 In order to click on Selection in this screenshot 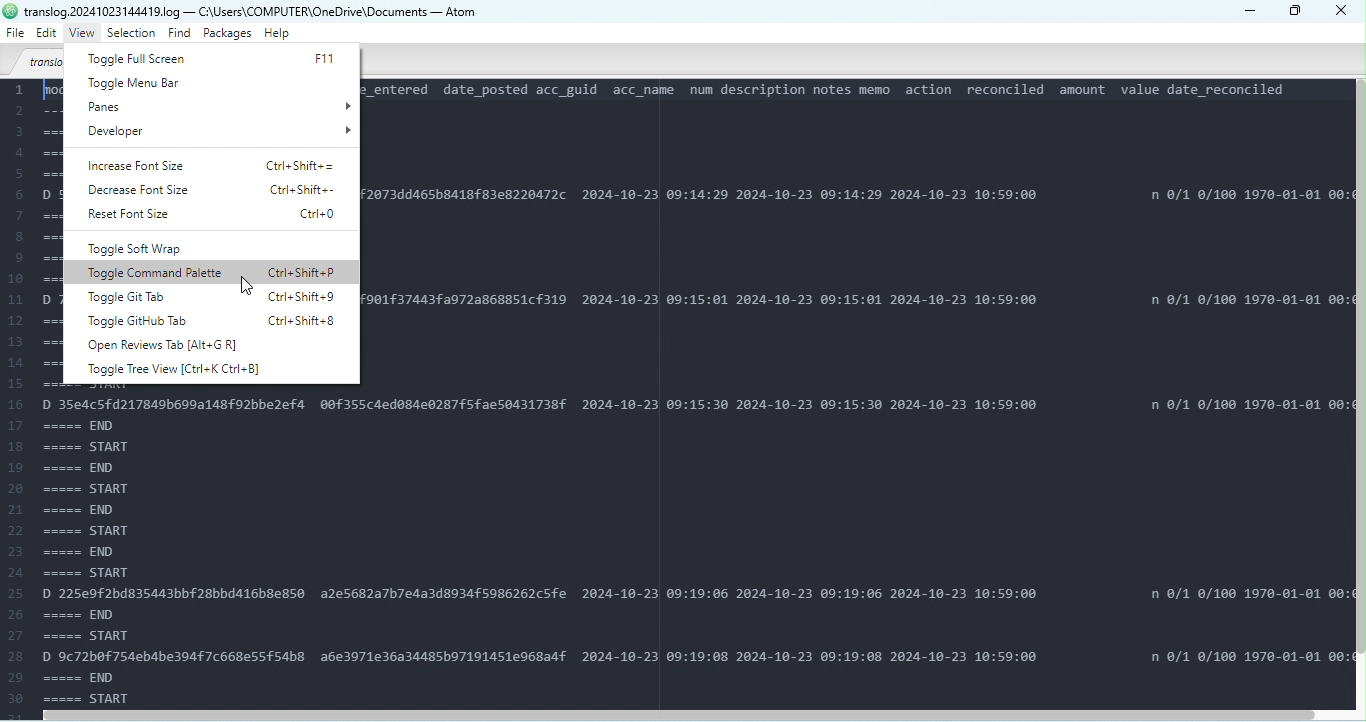, I will do `click(133, 34)`.